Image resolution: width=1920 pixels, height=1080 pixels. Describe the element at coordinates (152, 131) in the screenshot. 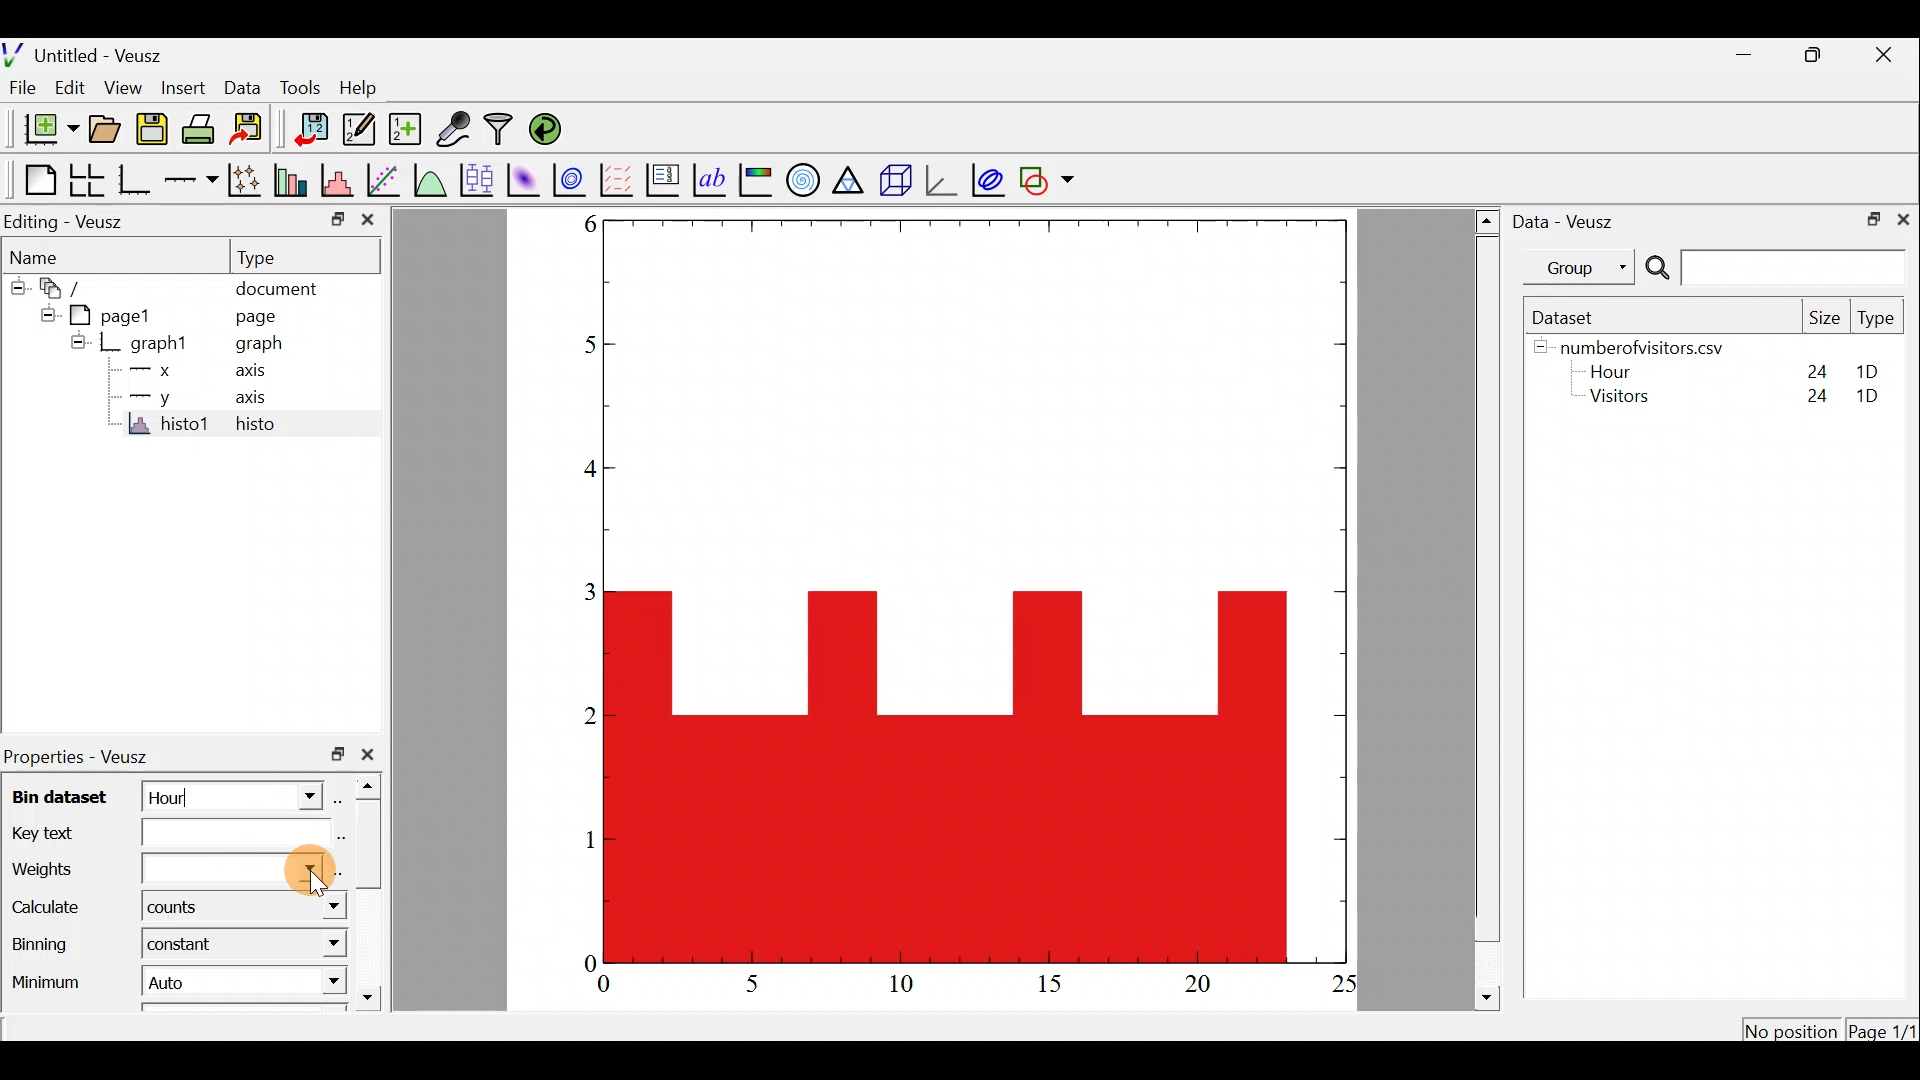

I see `save the document` at that location.